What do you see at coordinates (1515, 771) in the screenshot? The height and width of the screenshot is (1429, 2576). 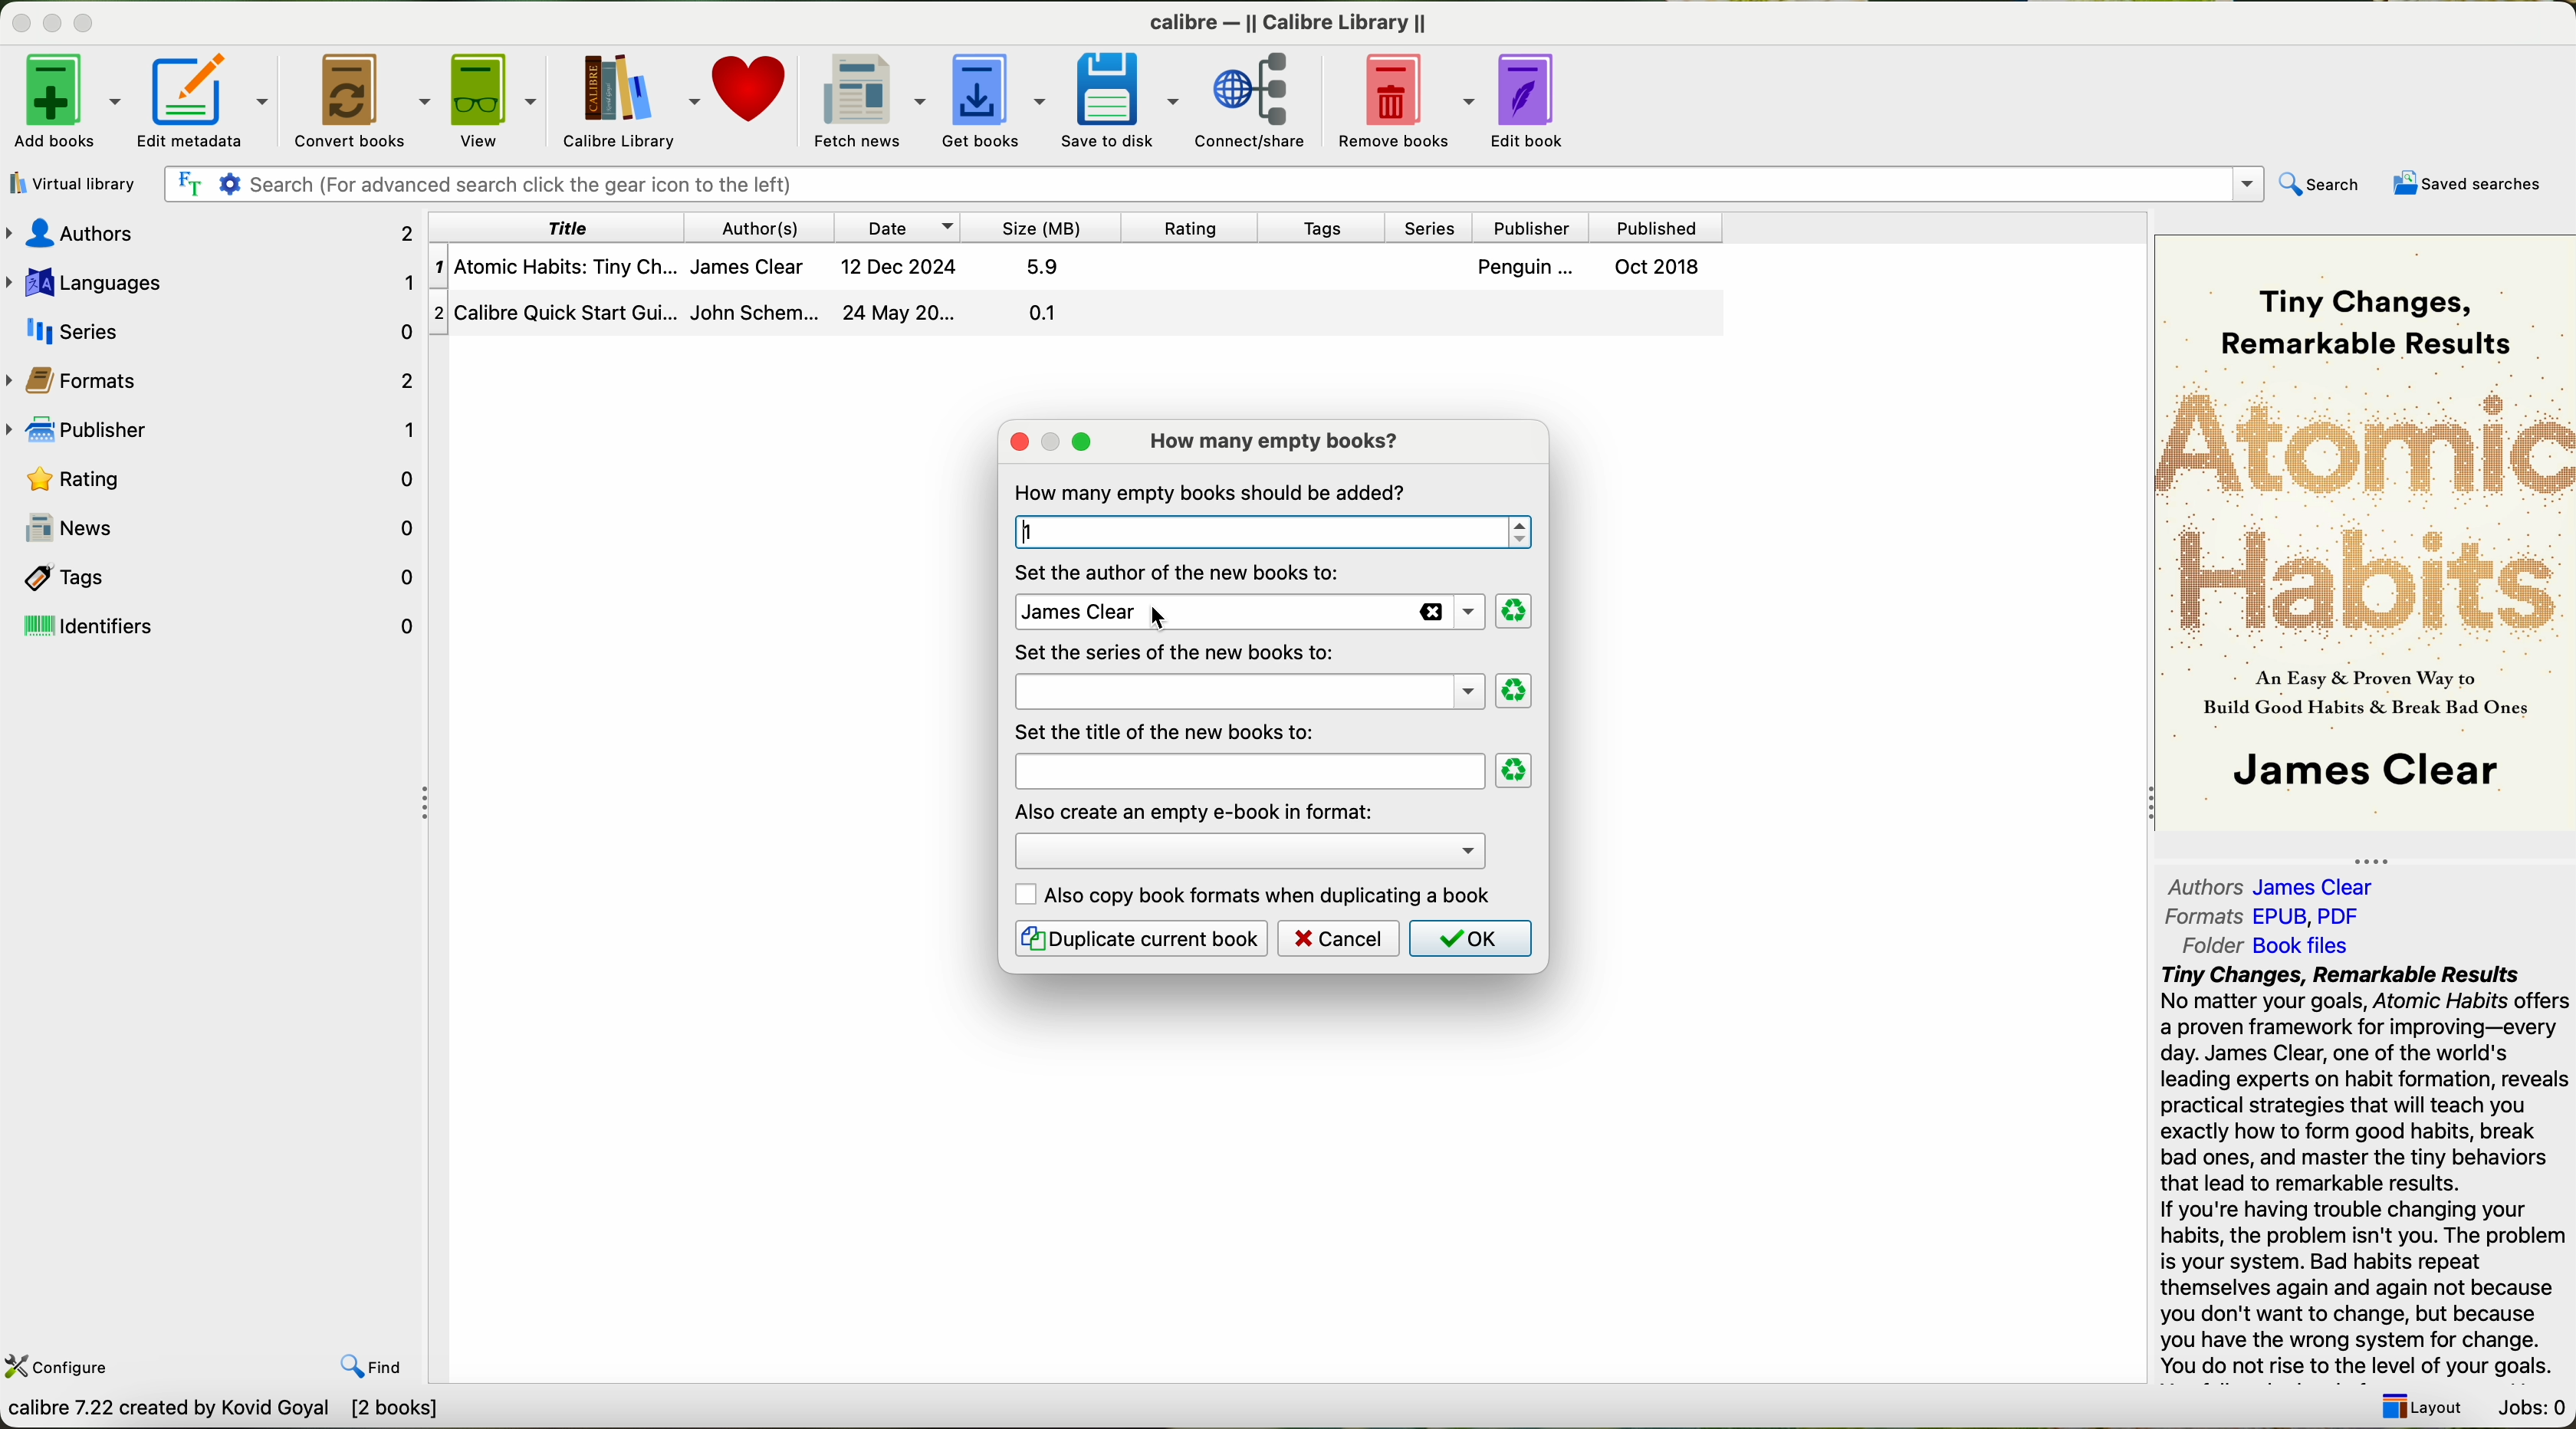 I see `clear` at bounding box center [1515, 771].